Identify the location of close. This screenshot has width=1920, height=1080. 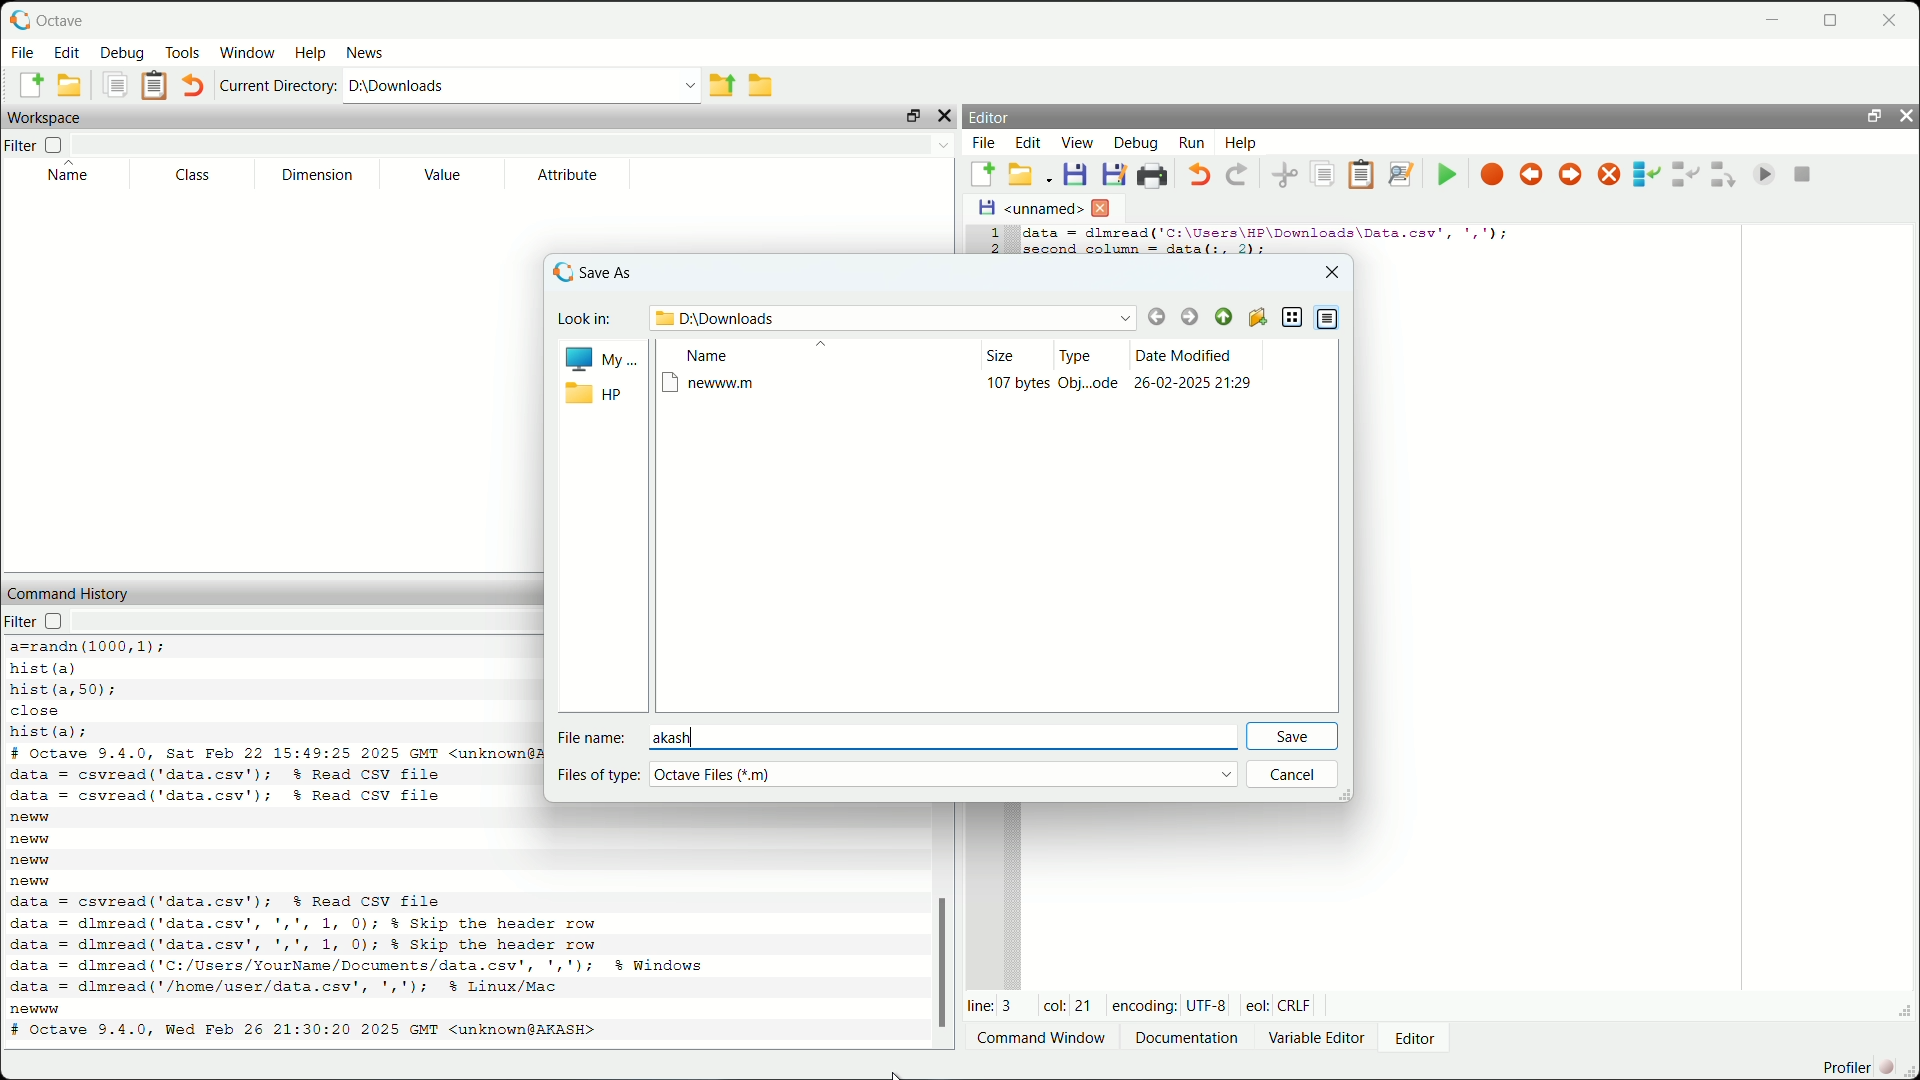
(1895, 15).